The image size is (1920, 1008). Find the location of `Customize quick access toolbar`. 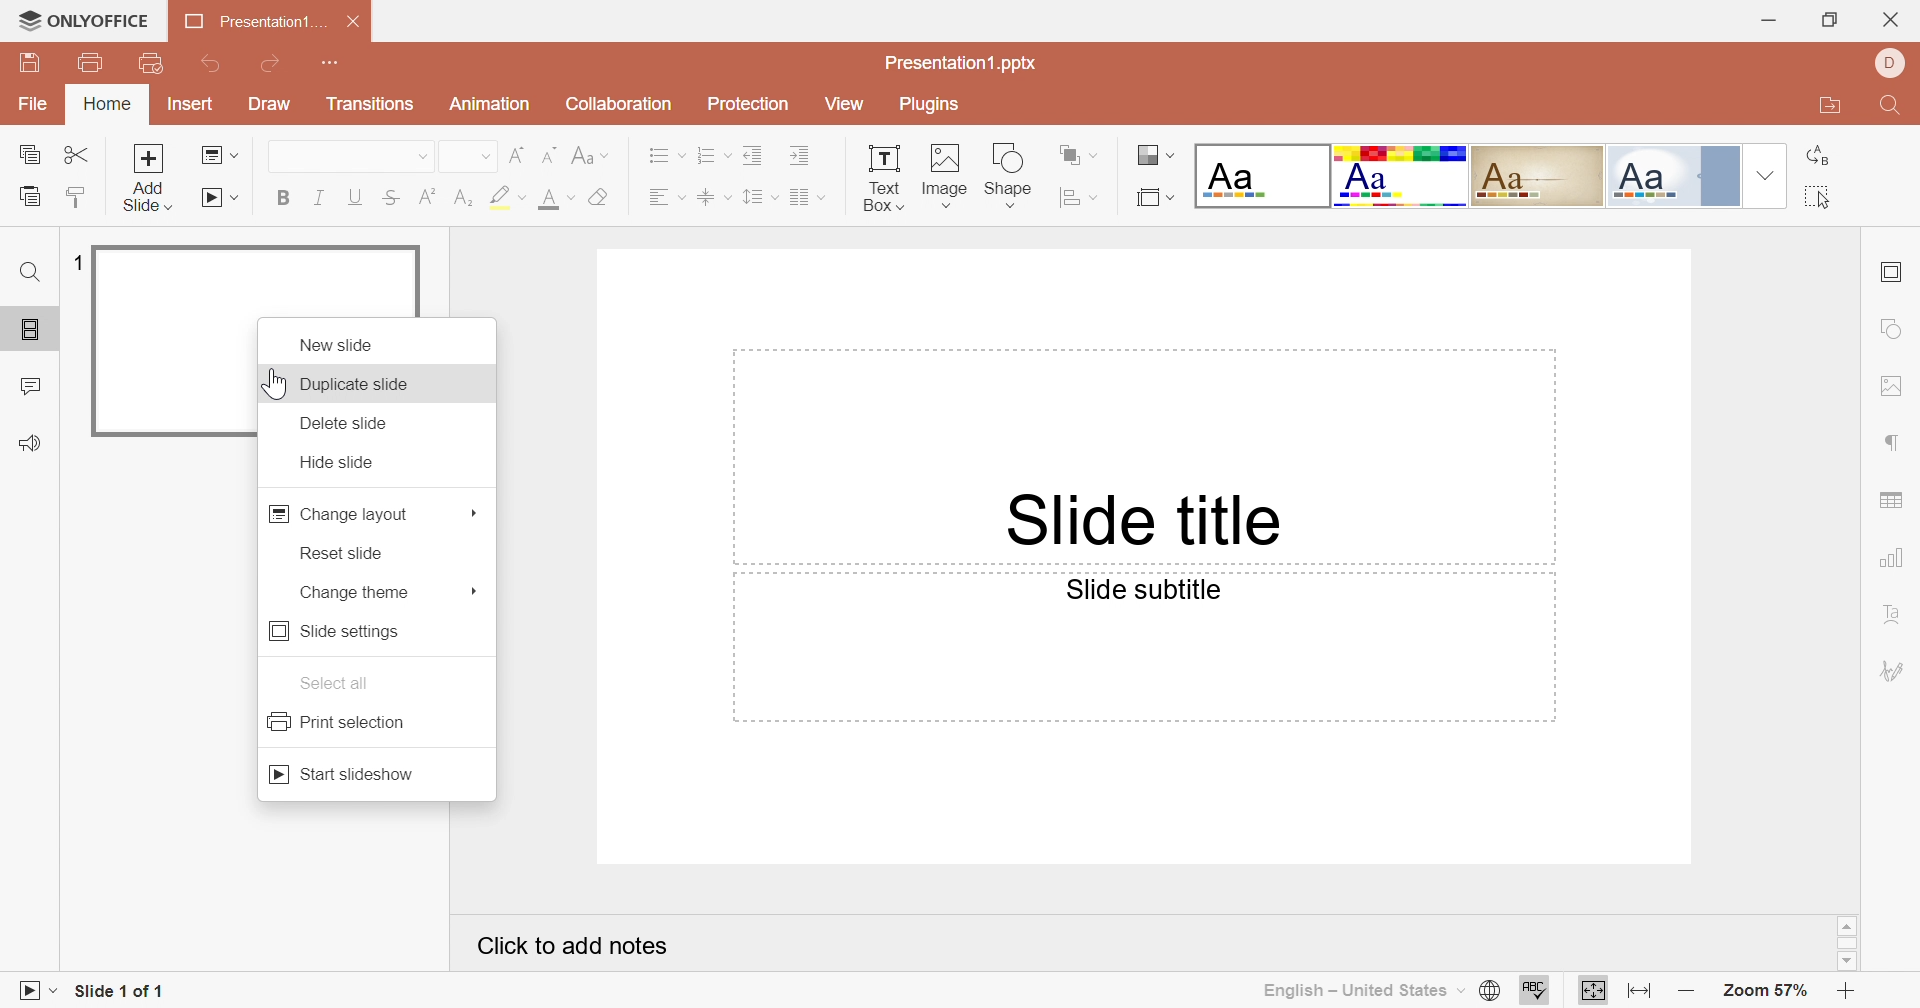

Customize quick access toolbar is located at coordinates (340, 62).